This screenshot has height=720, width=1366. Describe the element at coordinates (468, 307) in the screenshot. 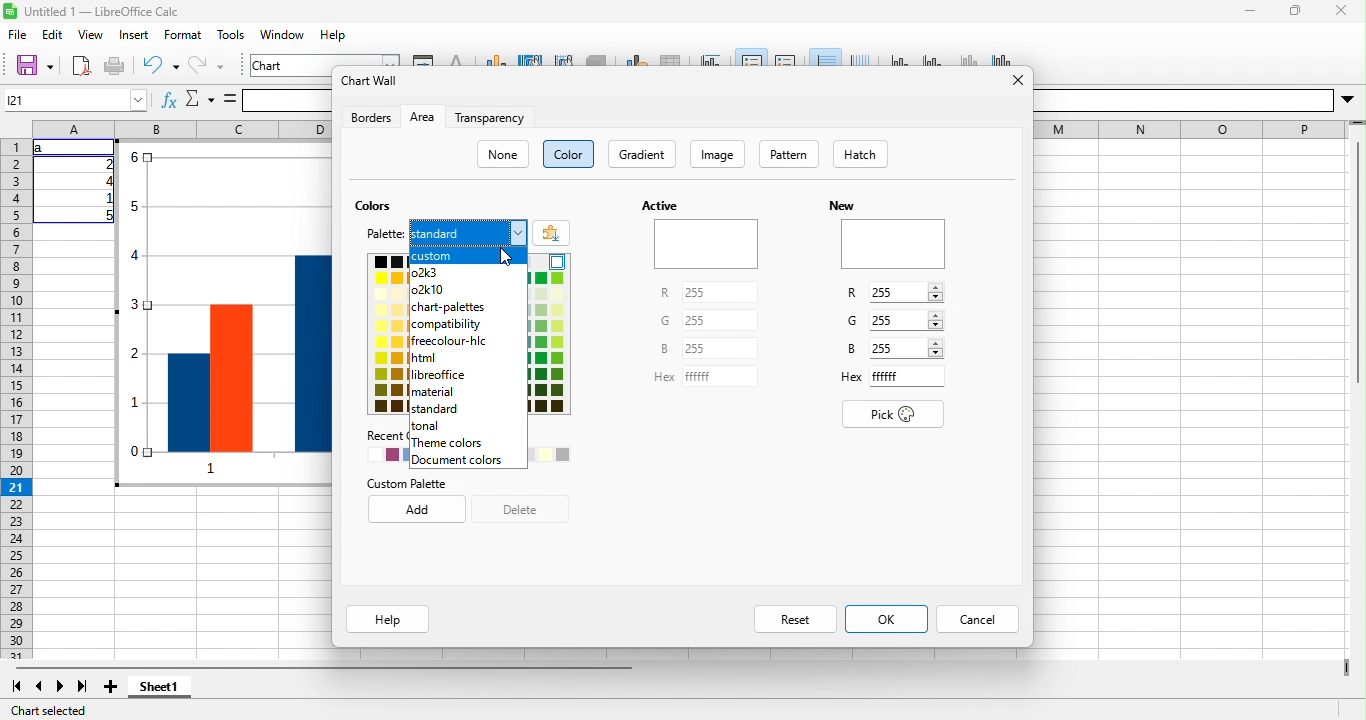

I see `chart palettes` at that location.